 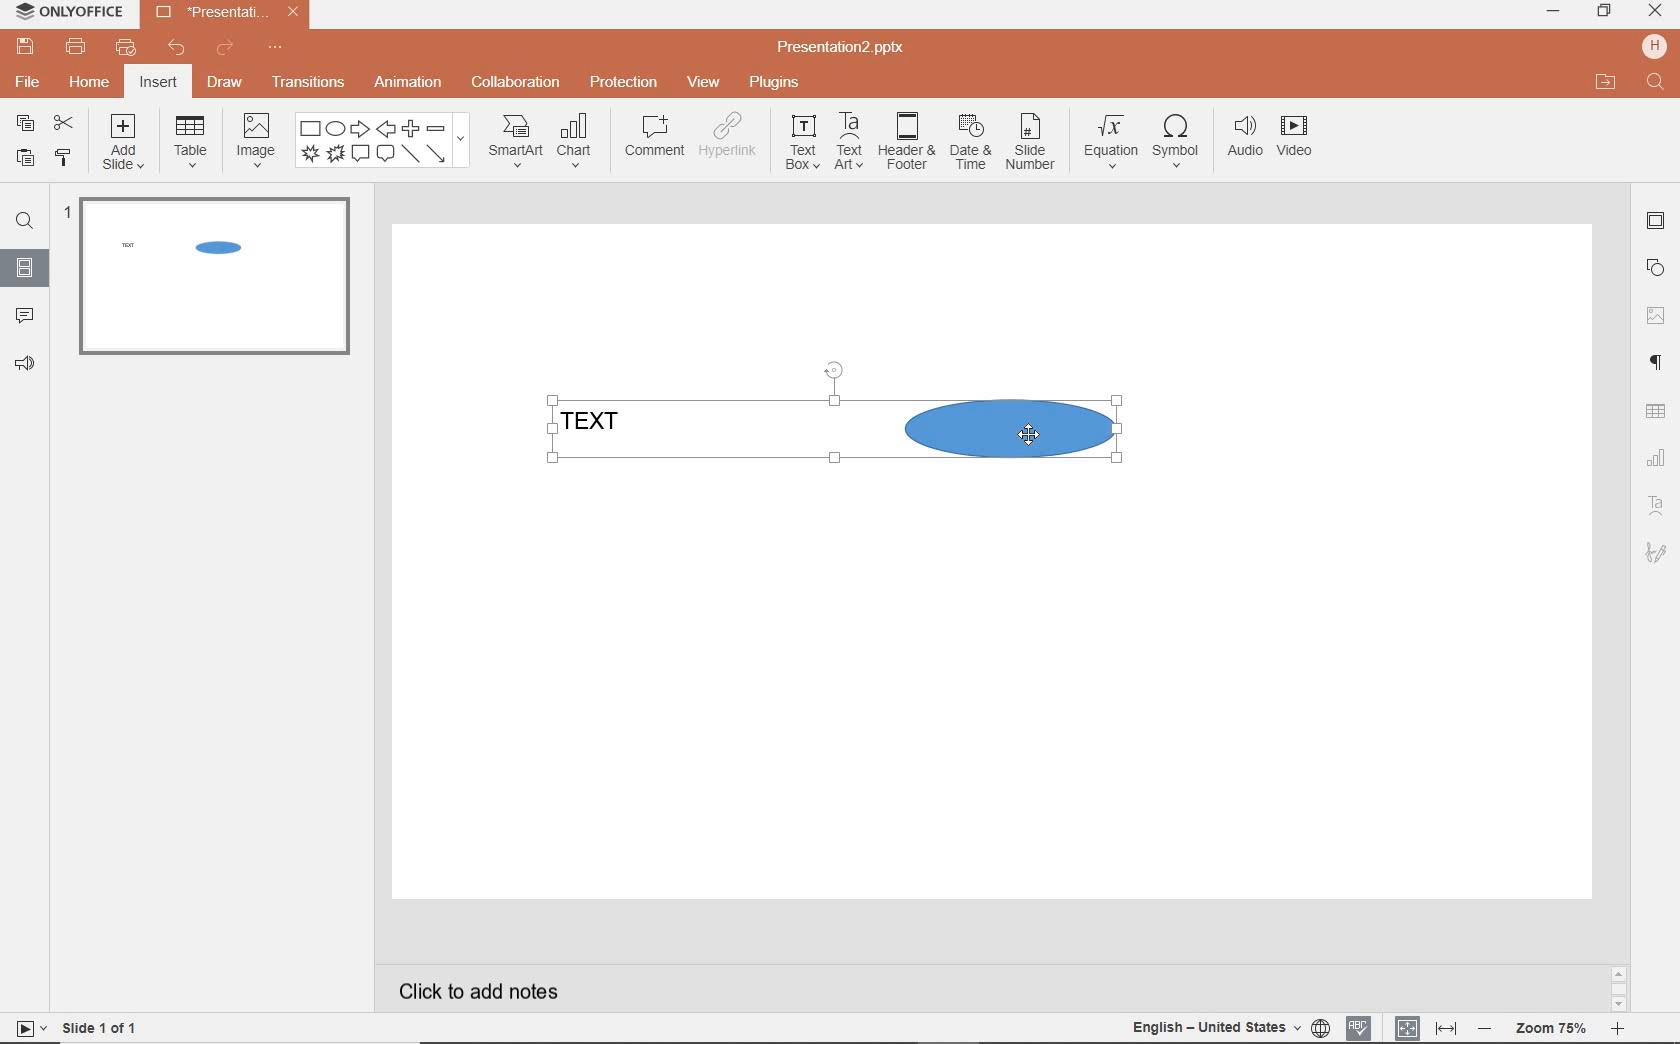 What do you see at coordinates (1296, 140) in the screenshot?
I see `video` at bounding box center [1296, 140].